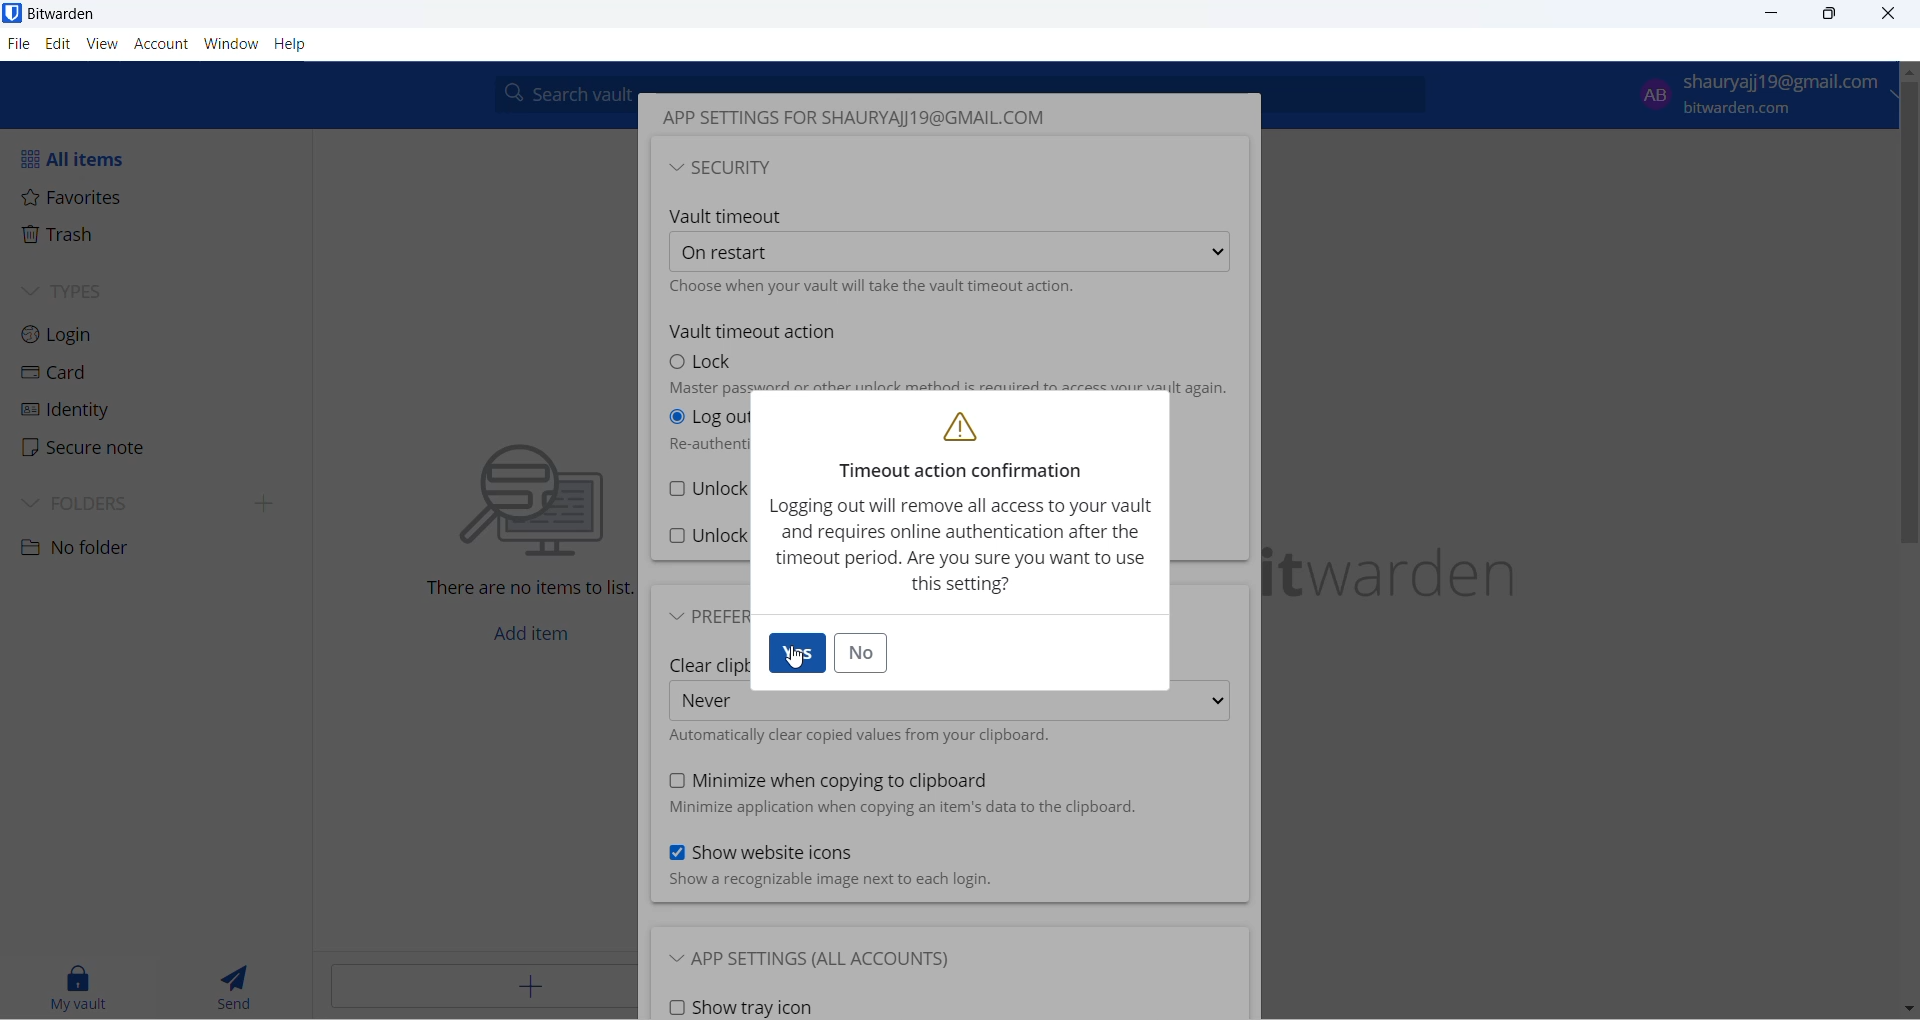 The height and width of the screenshot is (1020, 1920). Describe the element at coordinates (837, 963) in the screenshot. I see `app settings` at that location.